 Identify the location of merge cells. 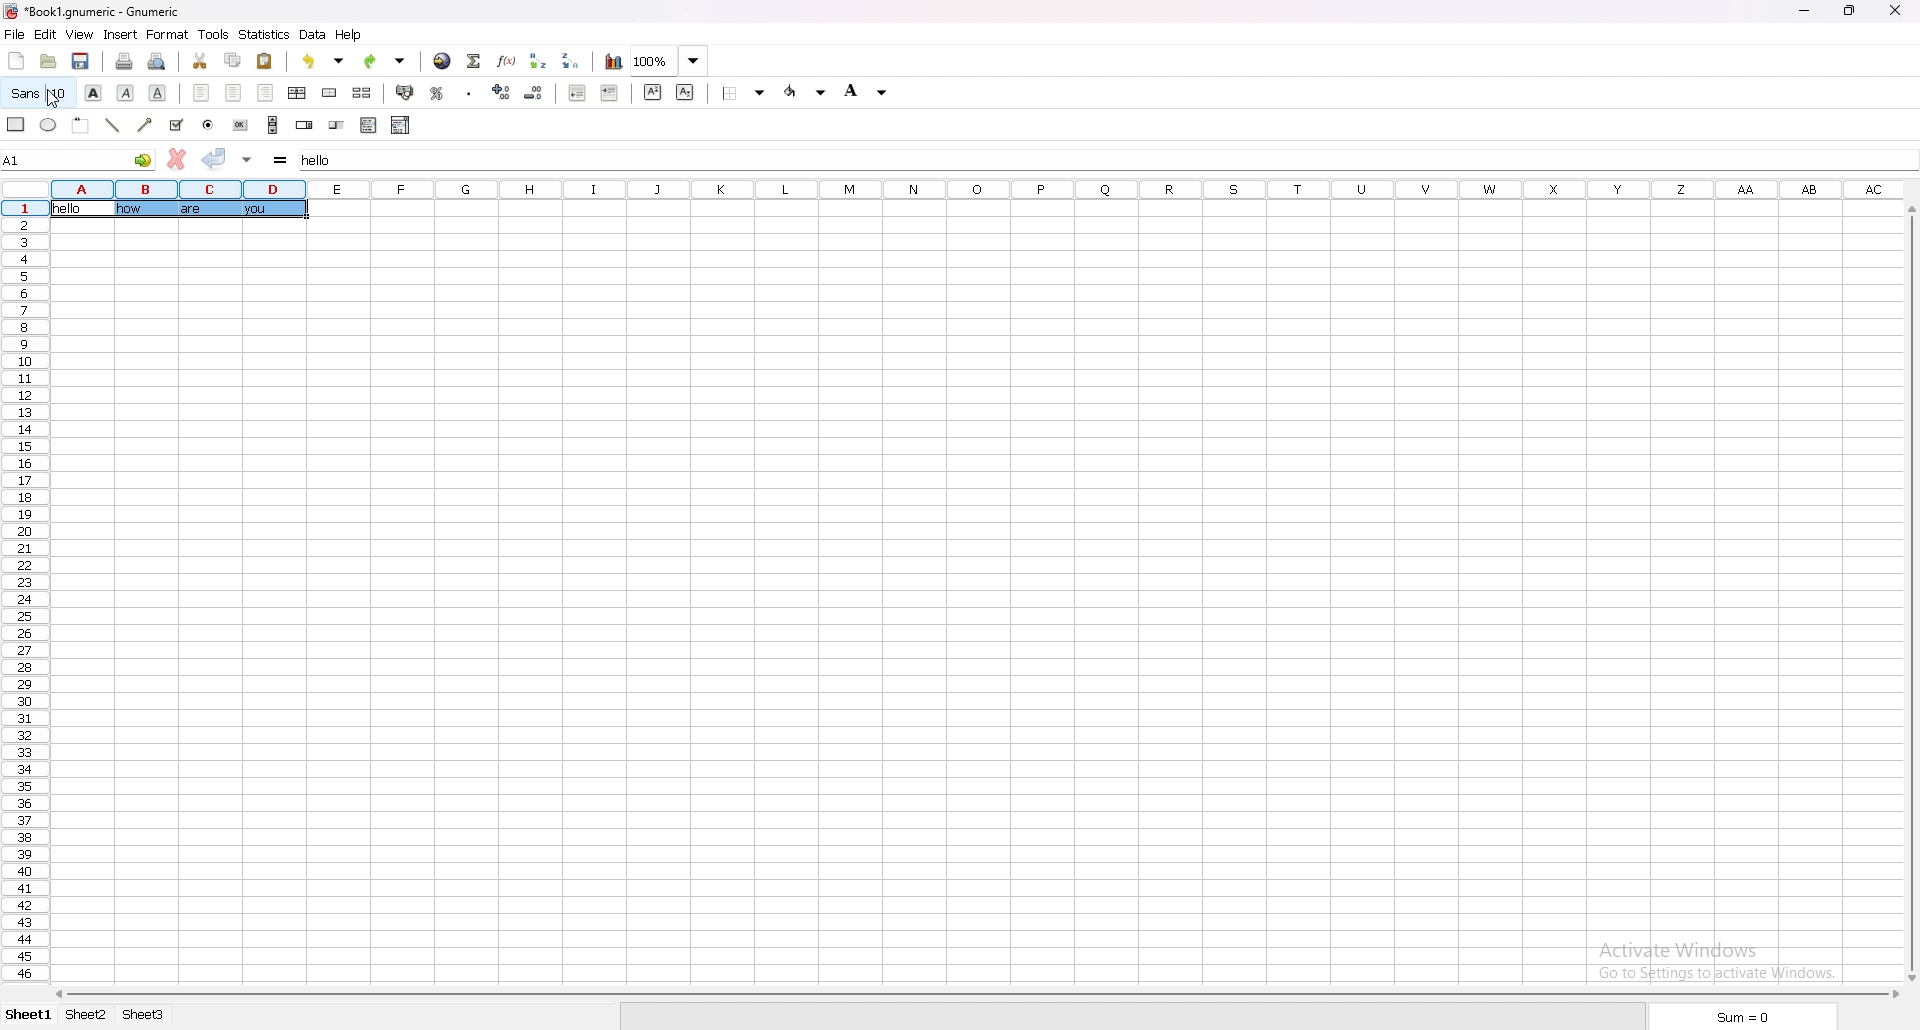
(329, 93).